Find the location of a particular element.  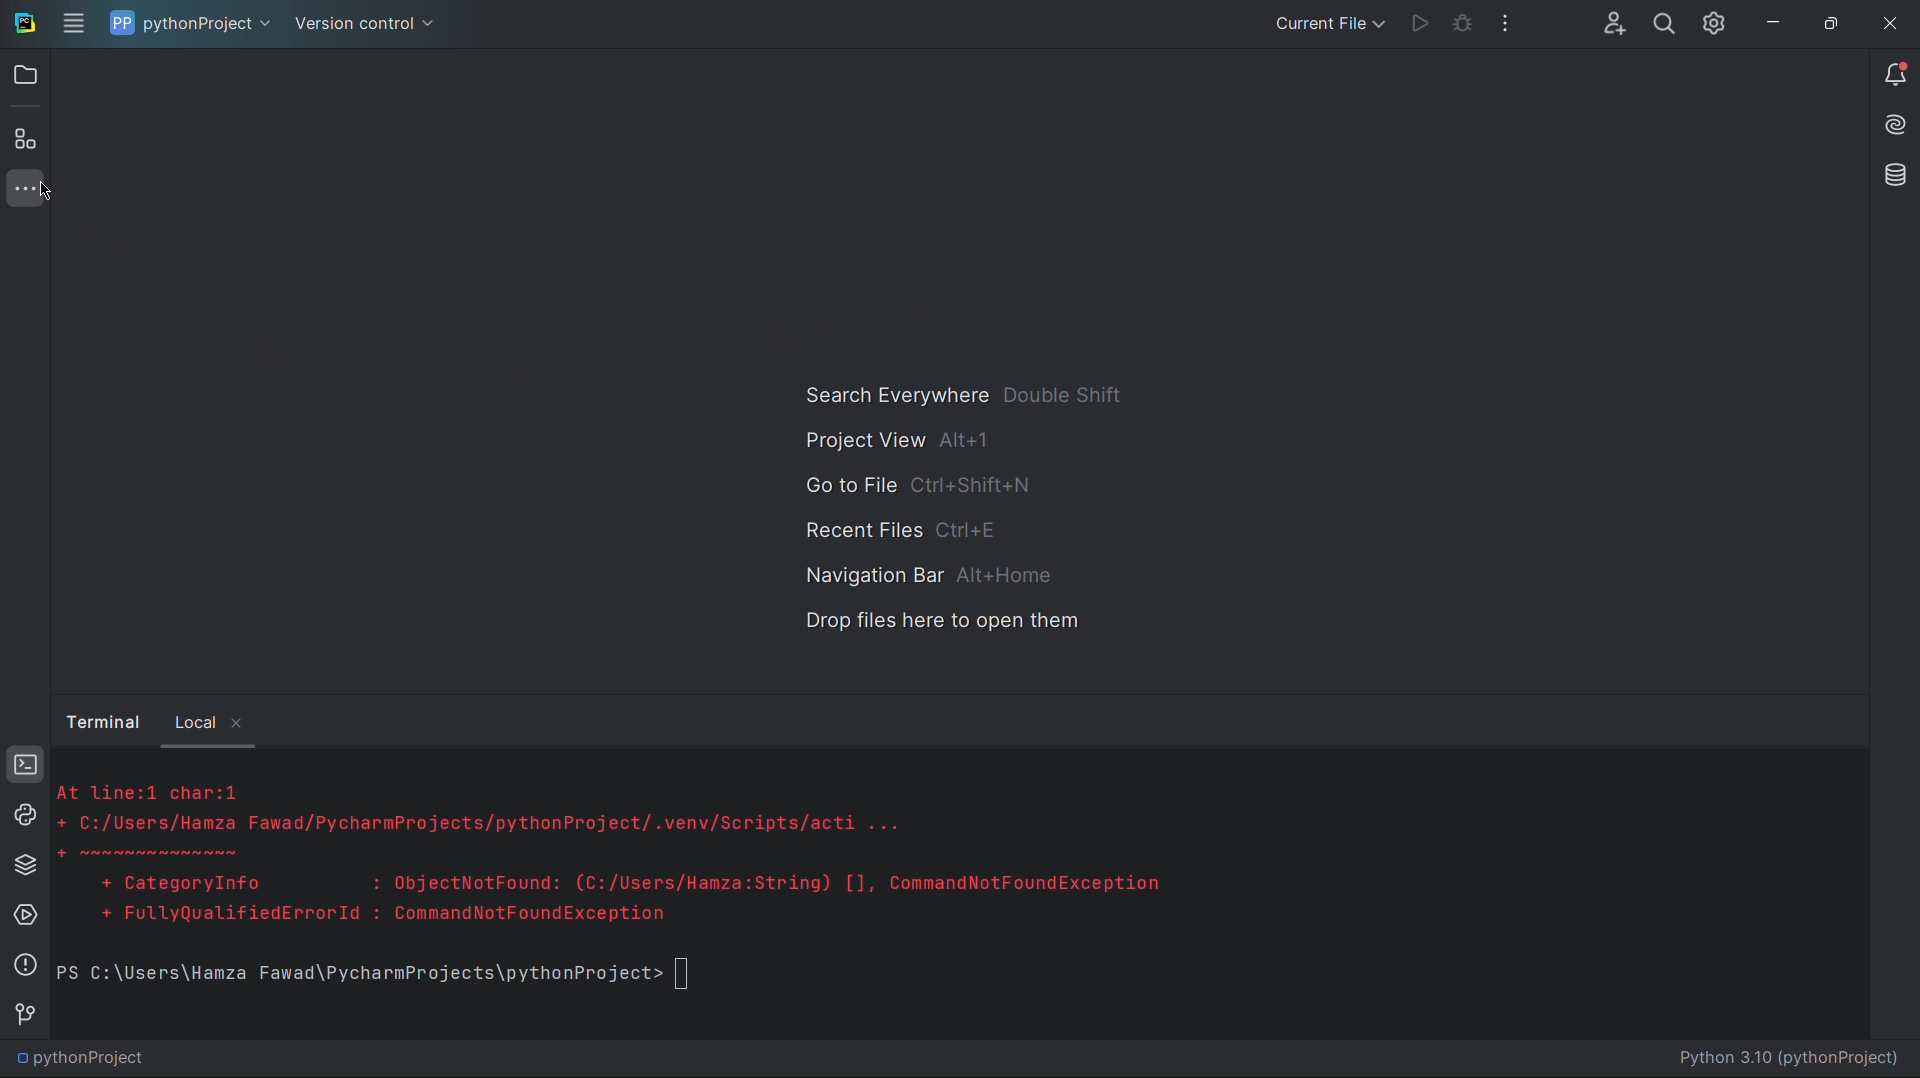

Run  is located at coordinates (1412, 24).